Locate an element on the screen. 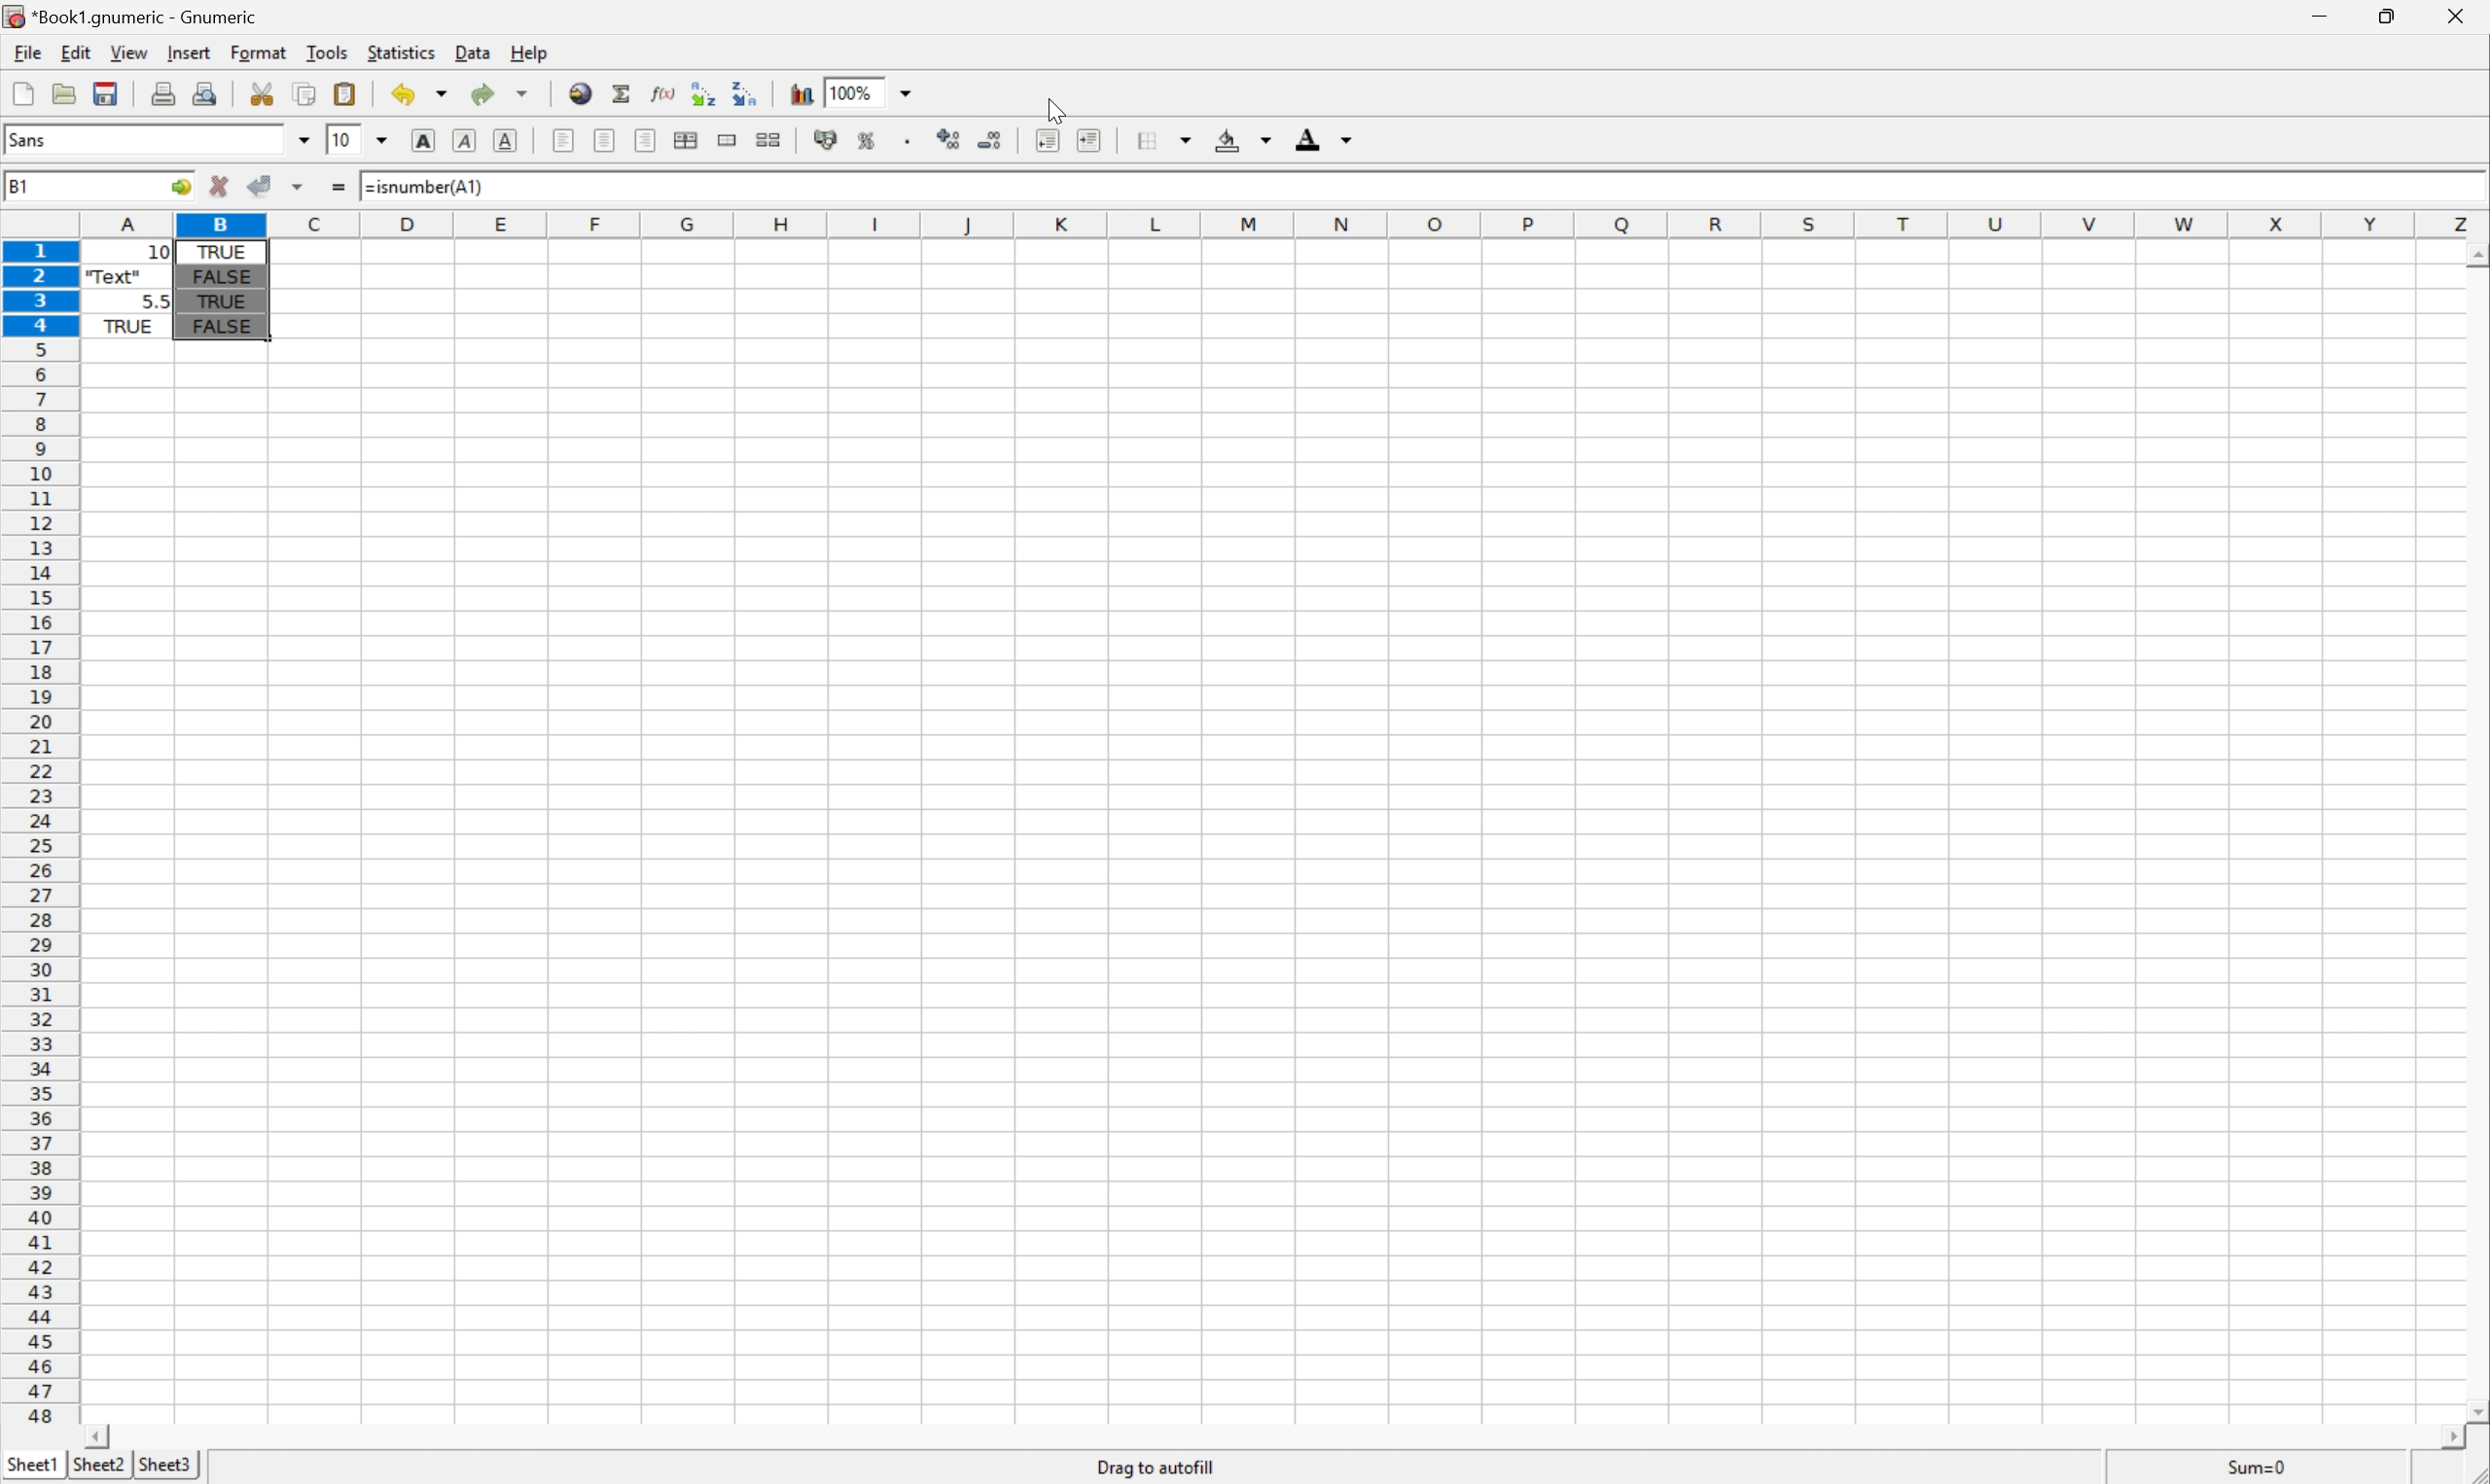 The image size is (2490, 1484). Edit function in current cell is located at coordinates (665, 93).